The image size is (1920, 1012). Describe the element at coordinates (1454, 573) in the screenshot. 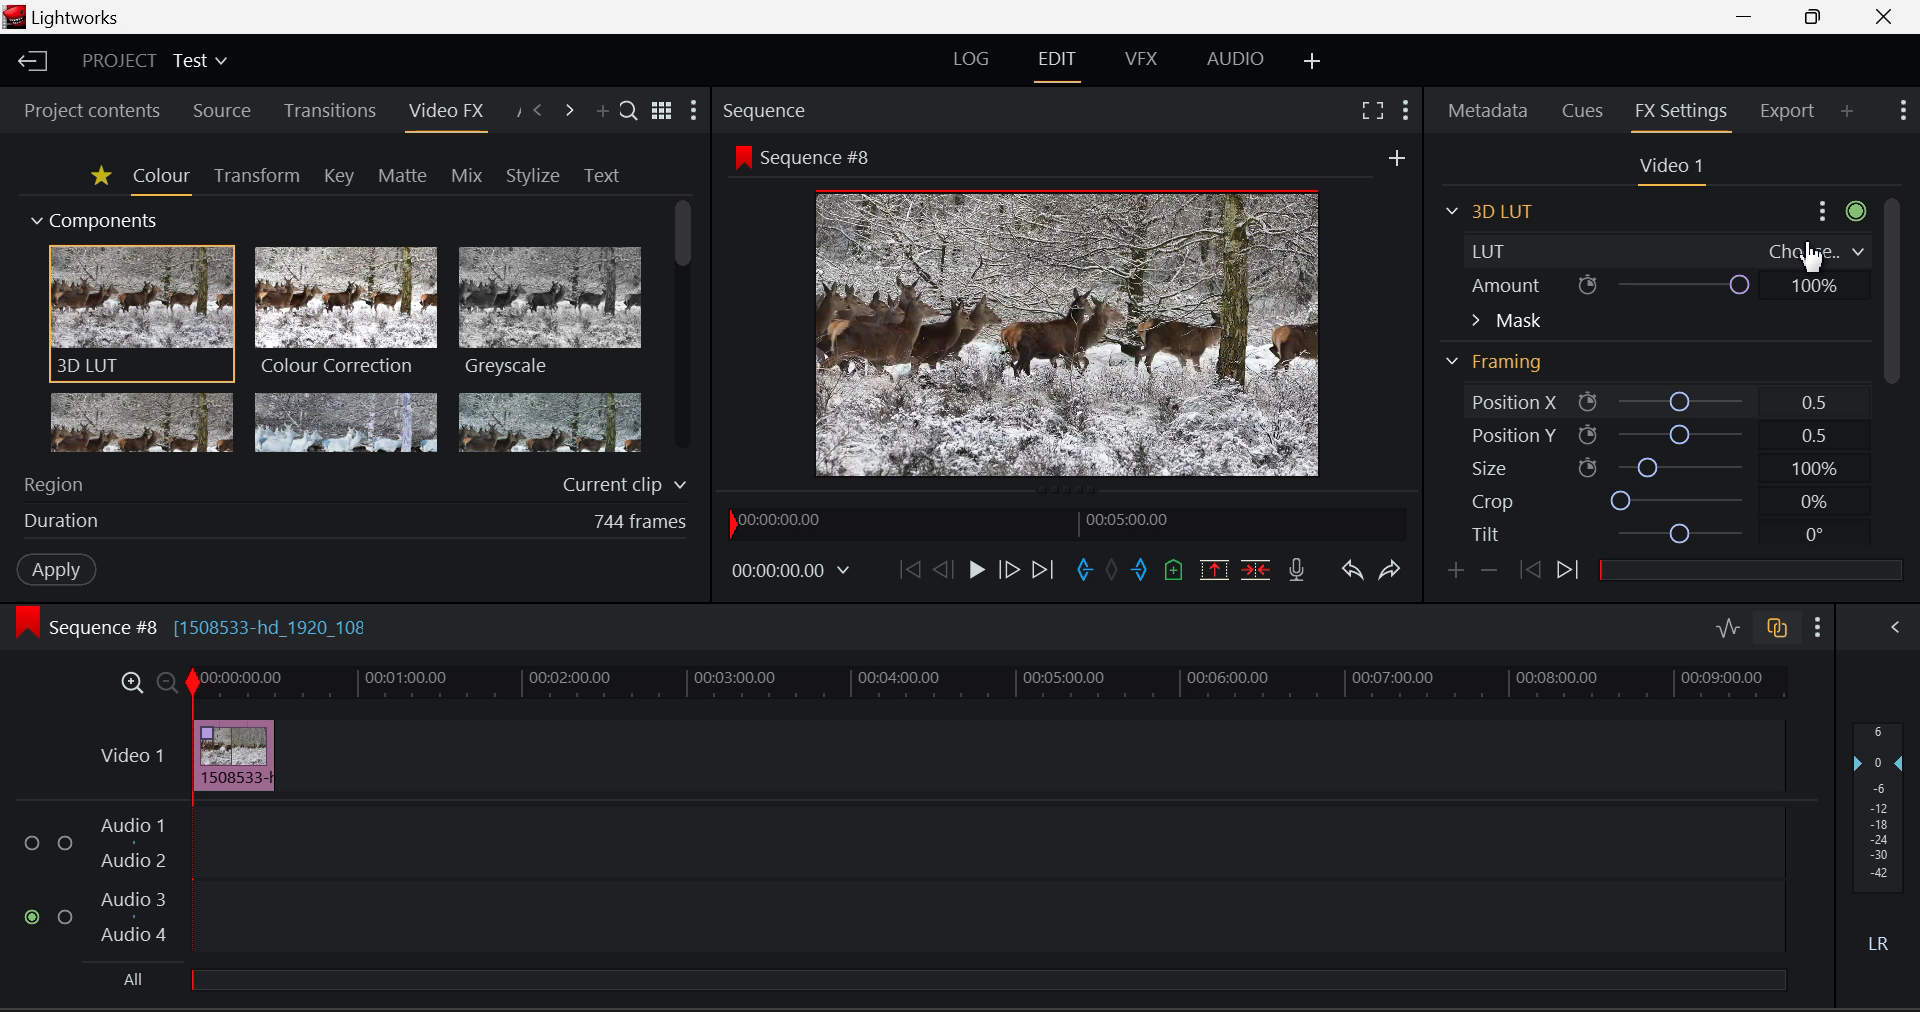

I see `Add keyframe` at that location.